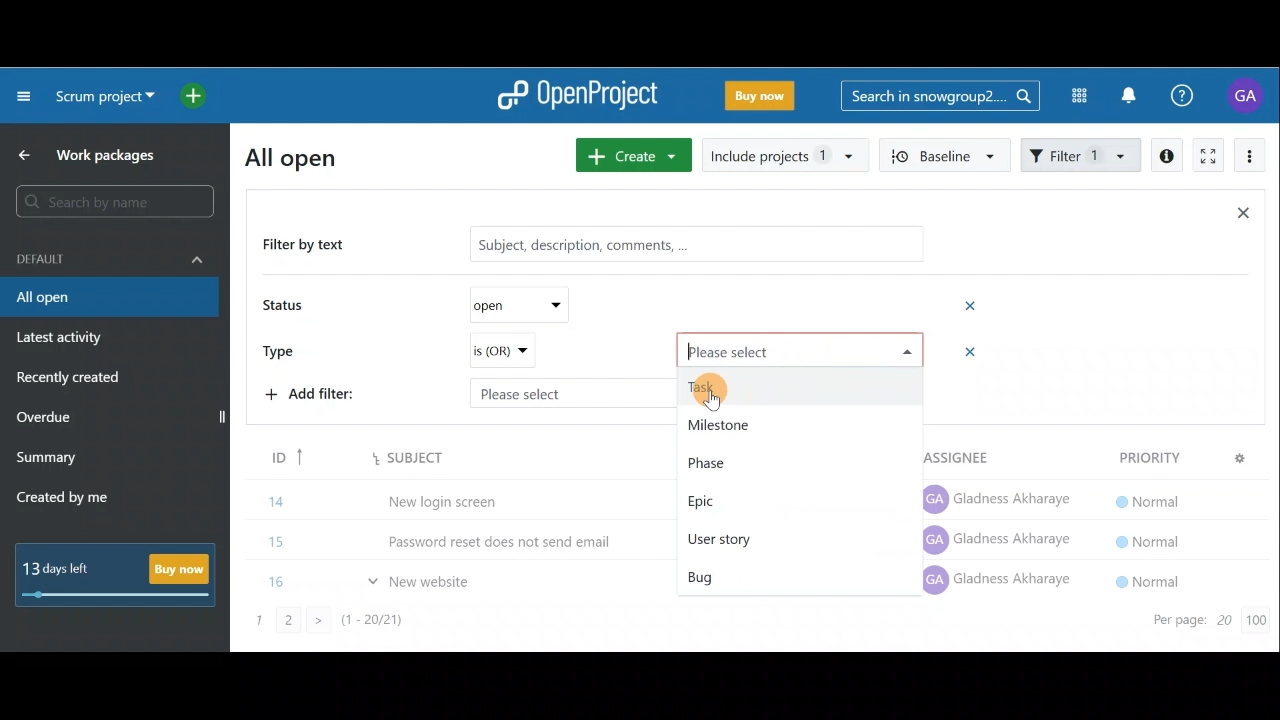  What do you see at coordinates (1205, 622) in the screenshot?
I see `Page count` at bounding box center [1205, 622].